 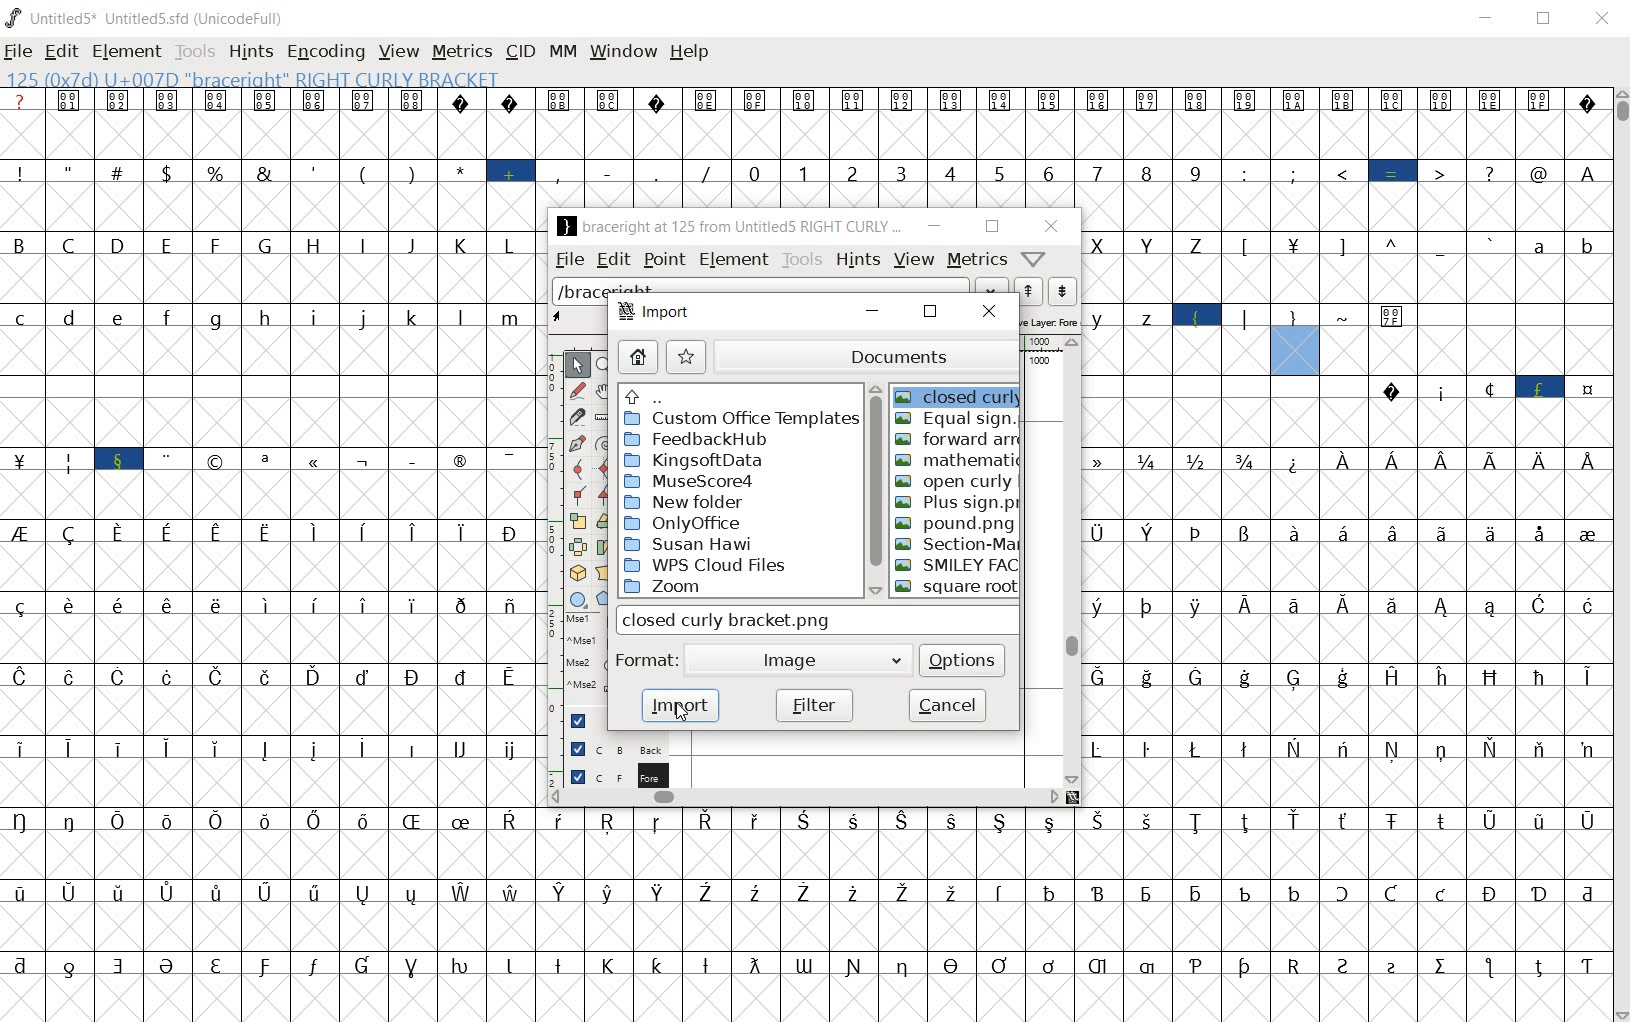 What do you see at coordinates (644, 658) in the screenshot?
I see `format` at bounding box center [644, 658].